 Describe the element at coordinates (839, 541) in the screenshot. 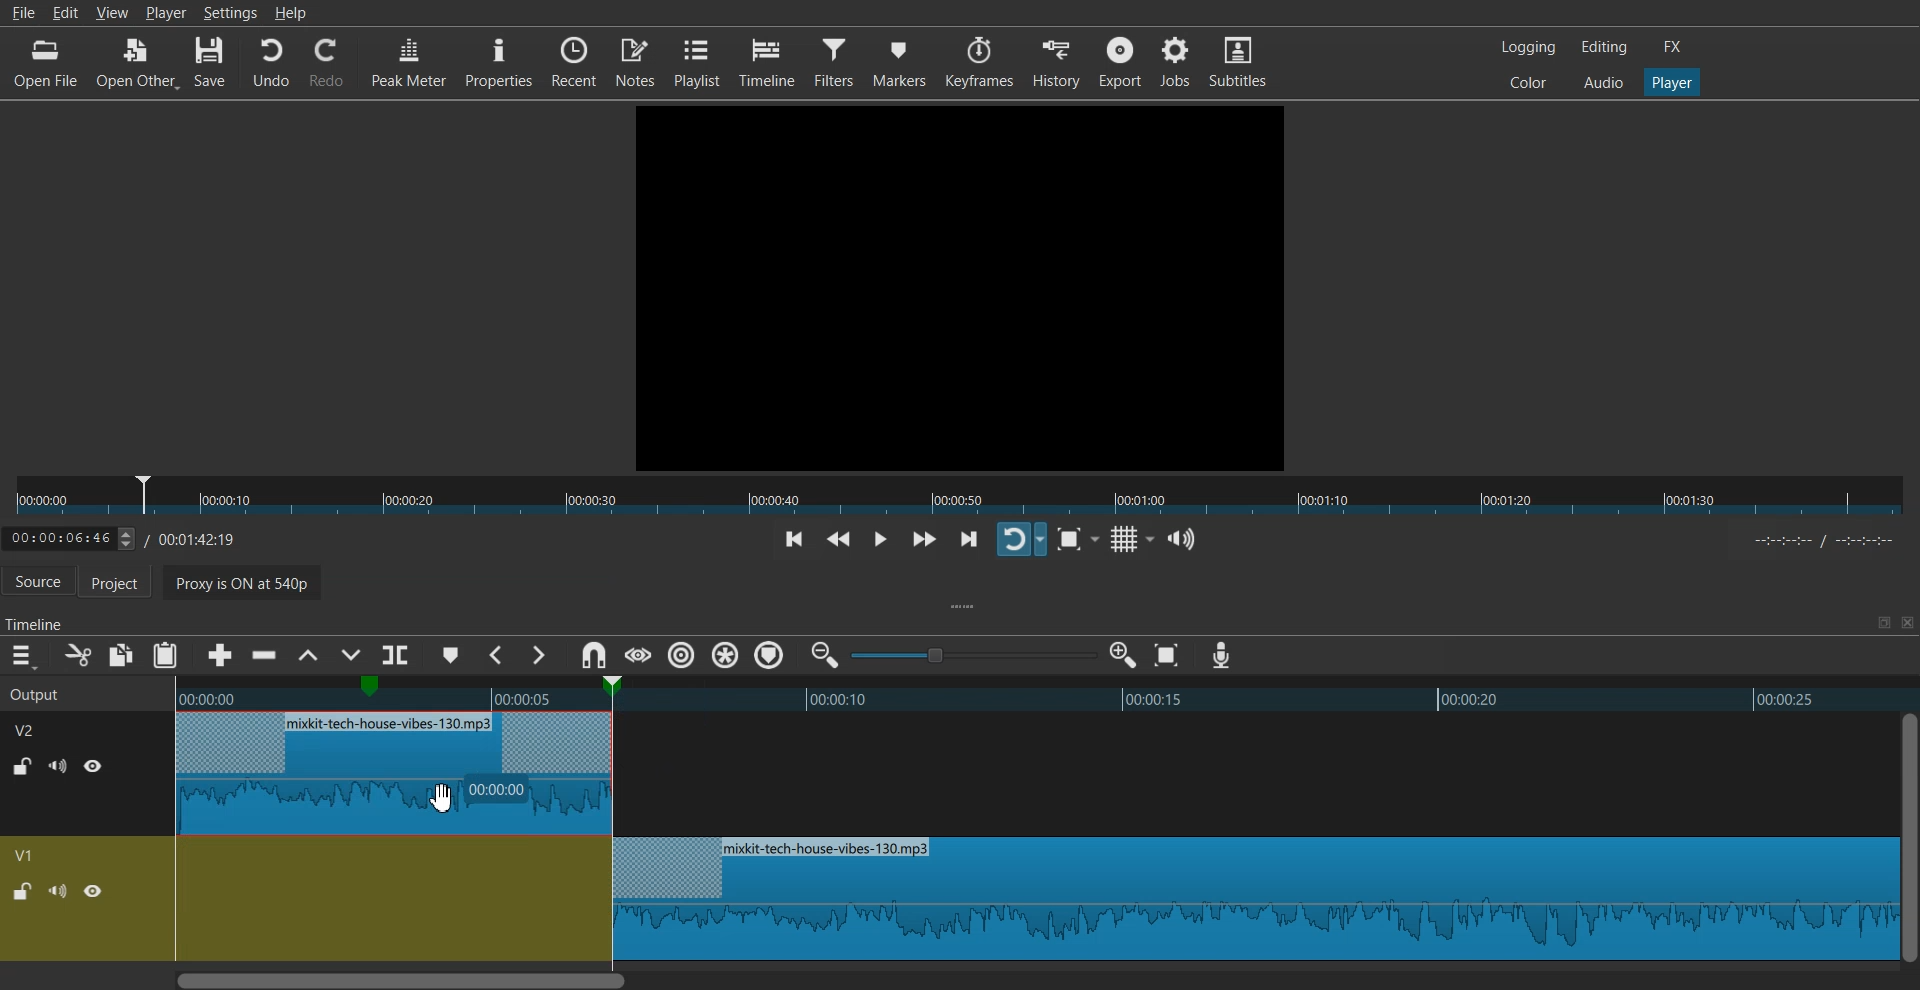

I see `Play quickly backwards` at that location.